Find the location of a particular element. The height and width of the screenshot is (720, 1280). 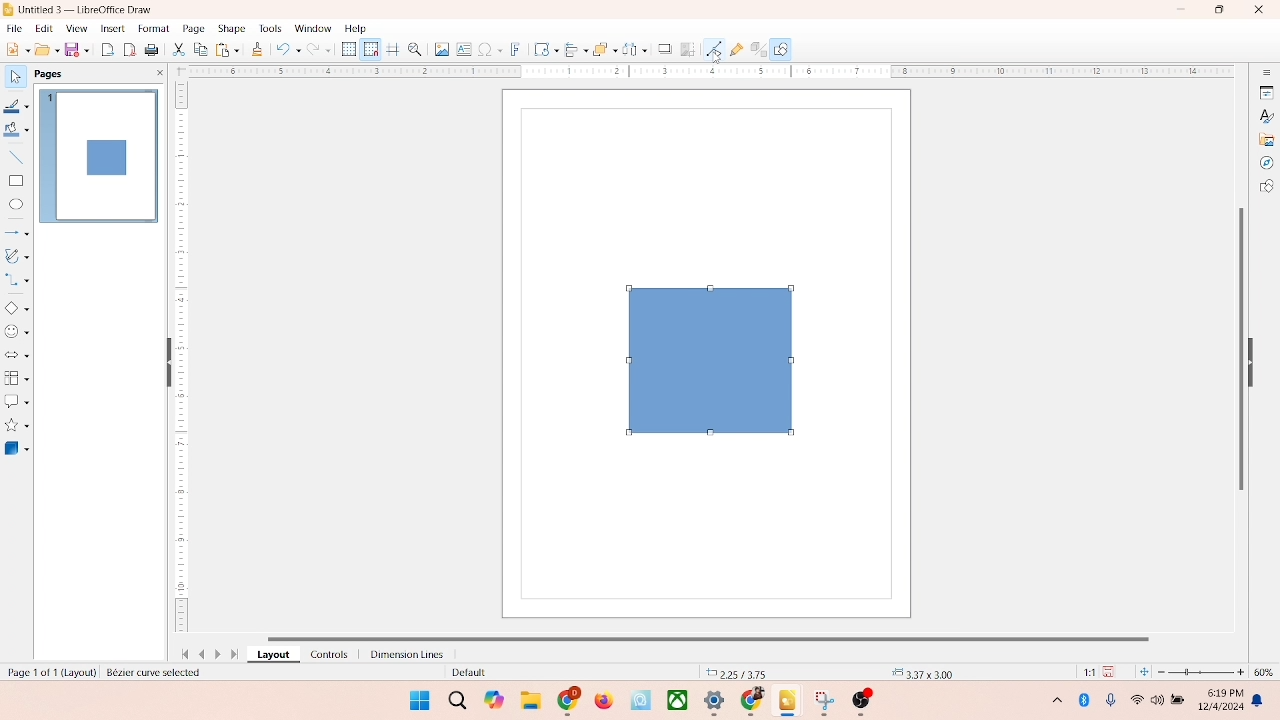

save is located at coordinates (79, 49).